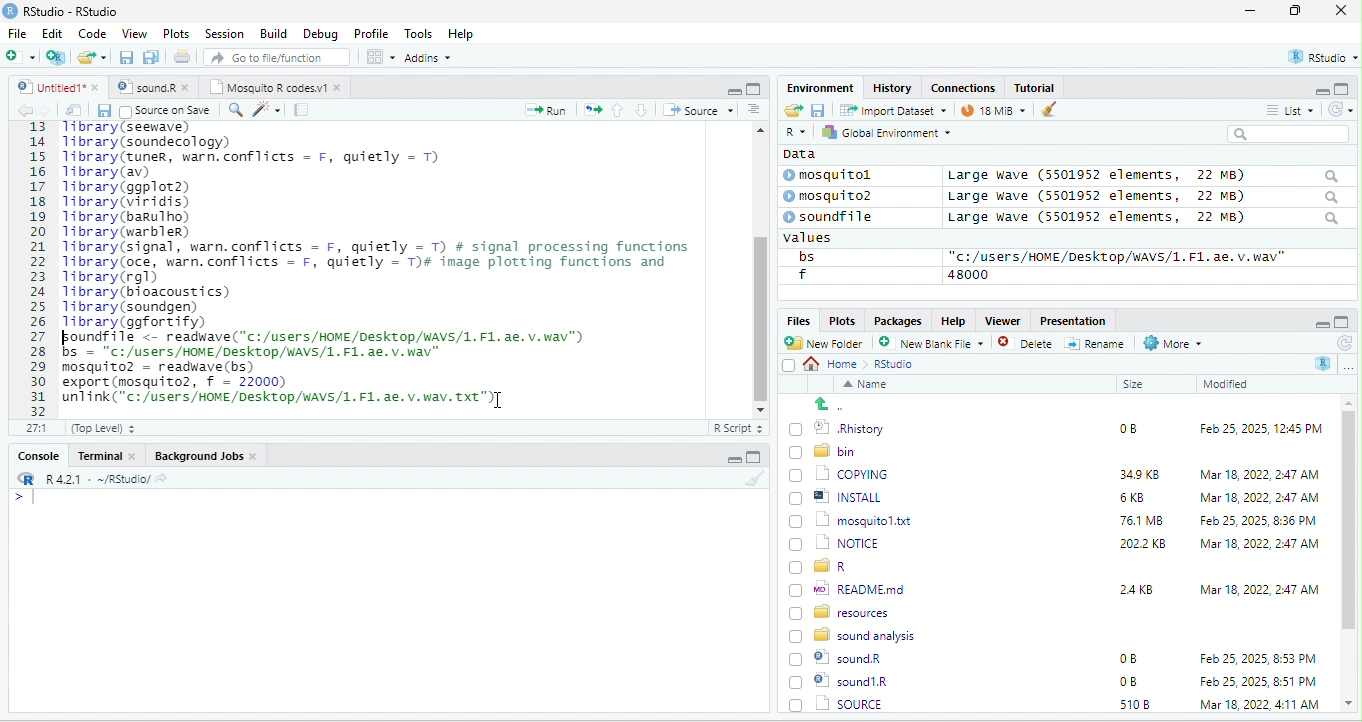  What do you see at coordinates (825, 450) in the screenshot?
I see `Ld bin` at bounding box center [825, 450].